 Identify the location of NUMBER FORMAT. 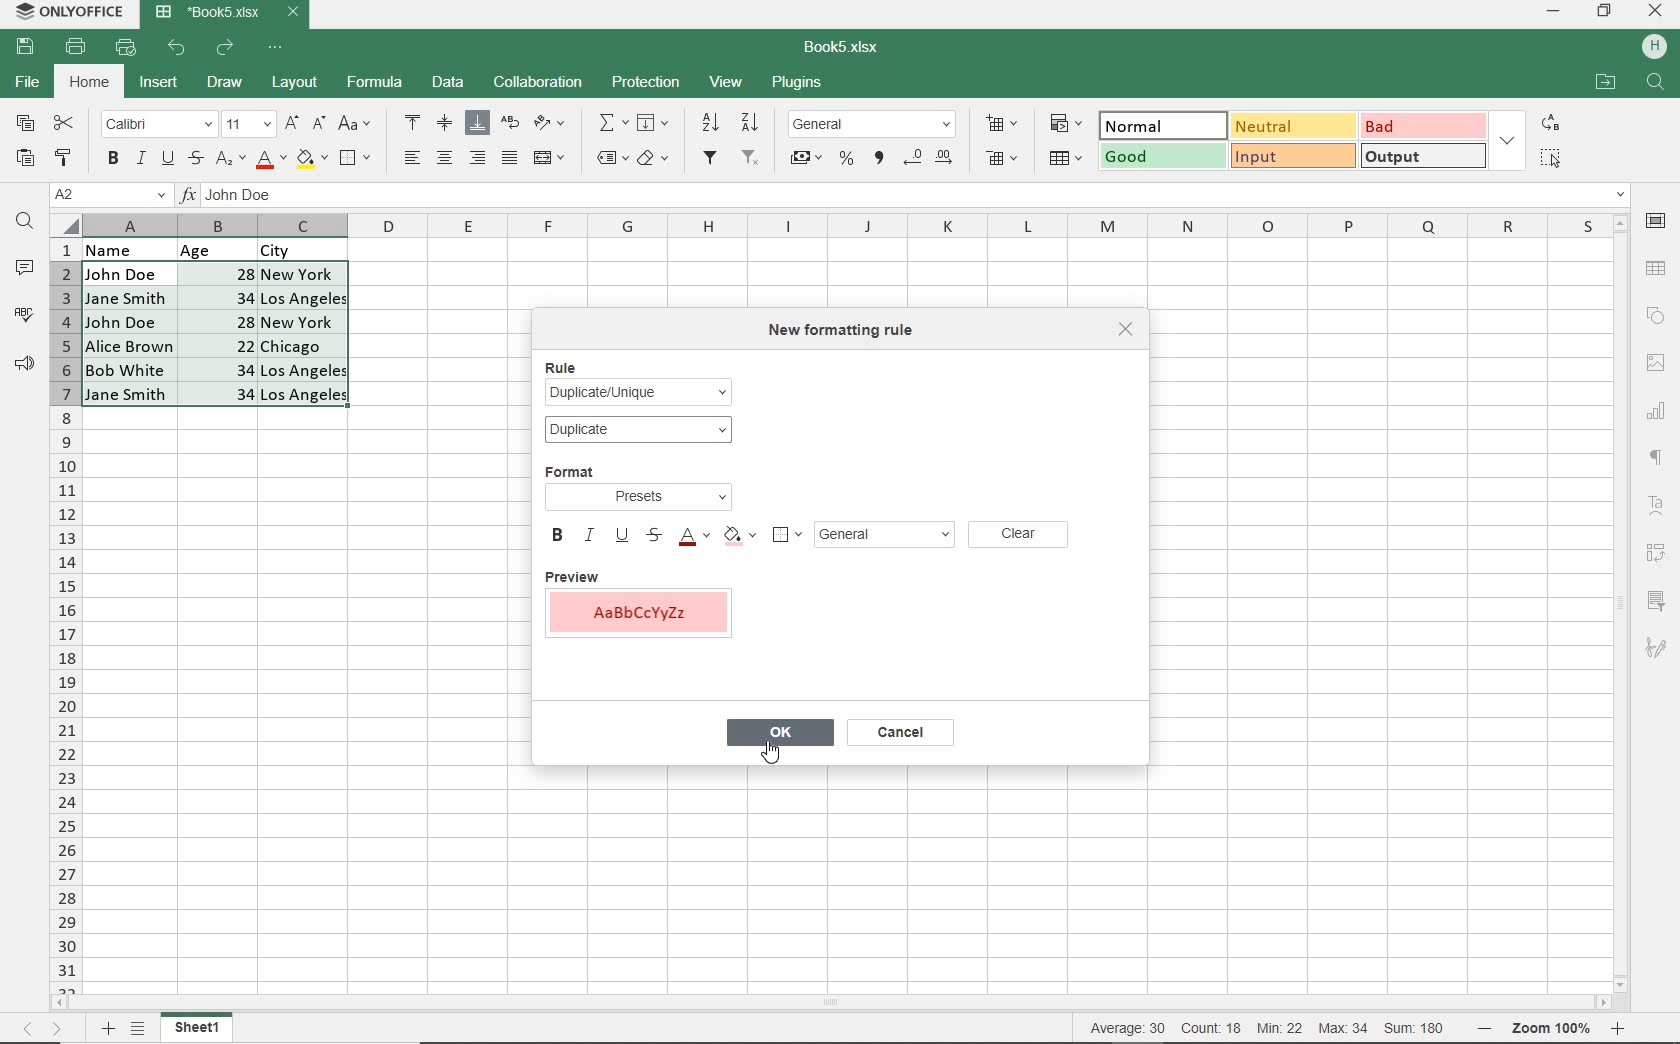
(874, 123).